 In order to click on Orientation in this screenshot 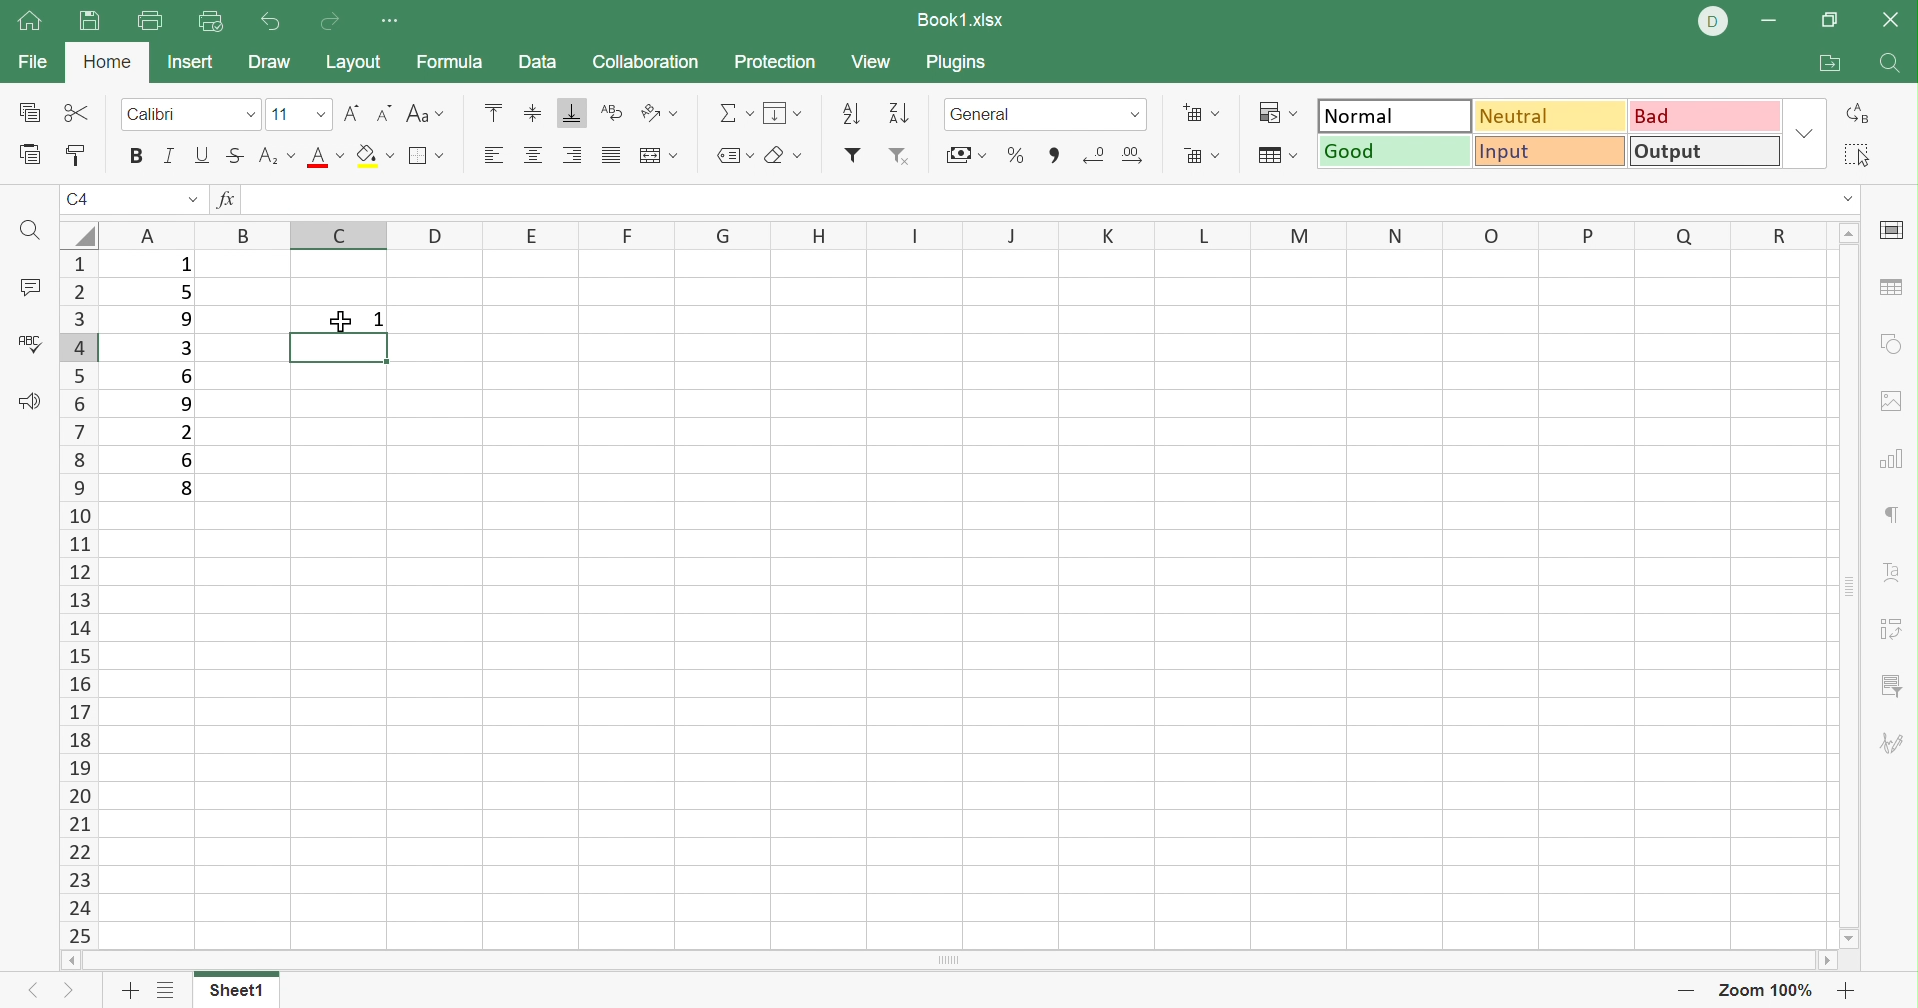, I will do `click(660, 113)`.